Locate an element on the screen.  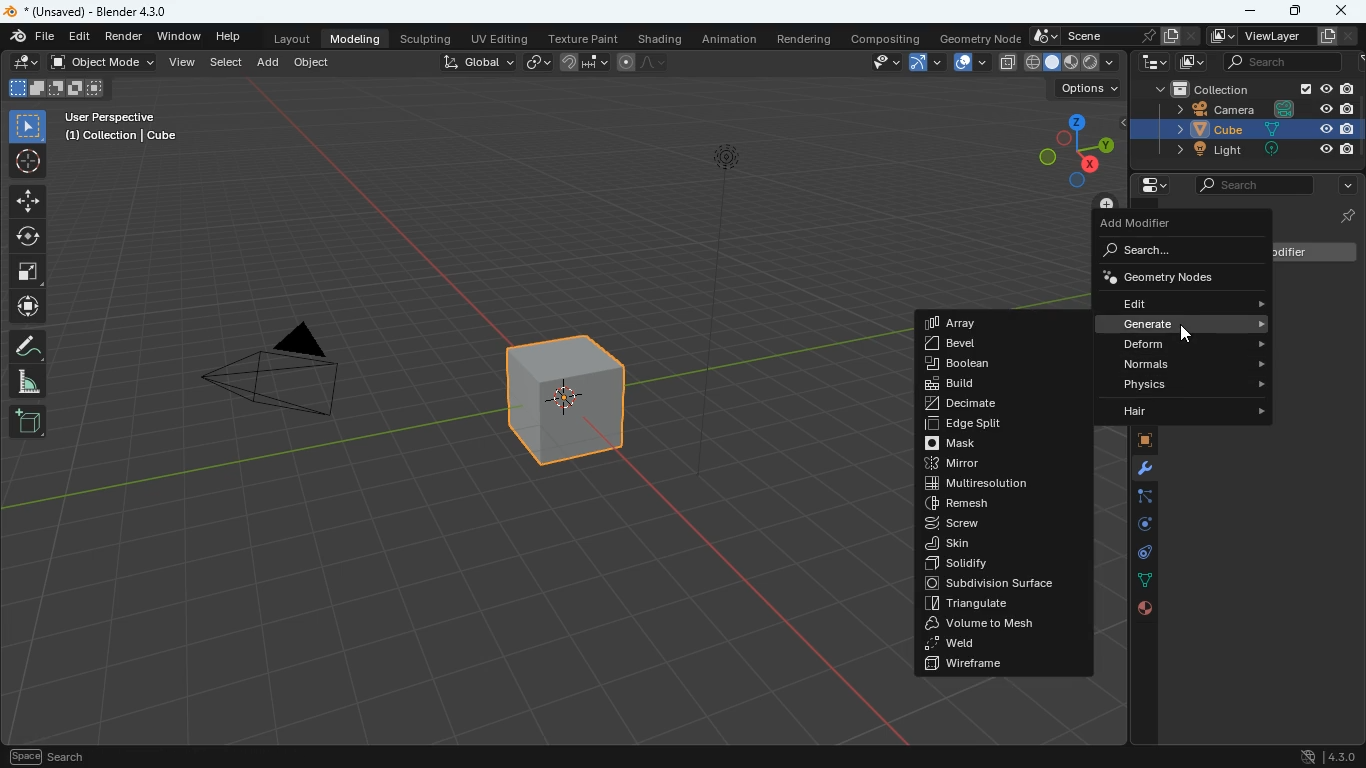
texture paint is located at coordinates (581, 37).